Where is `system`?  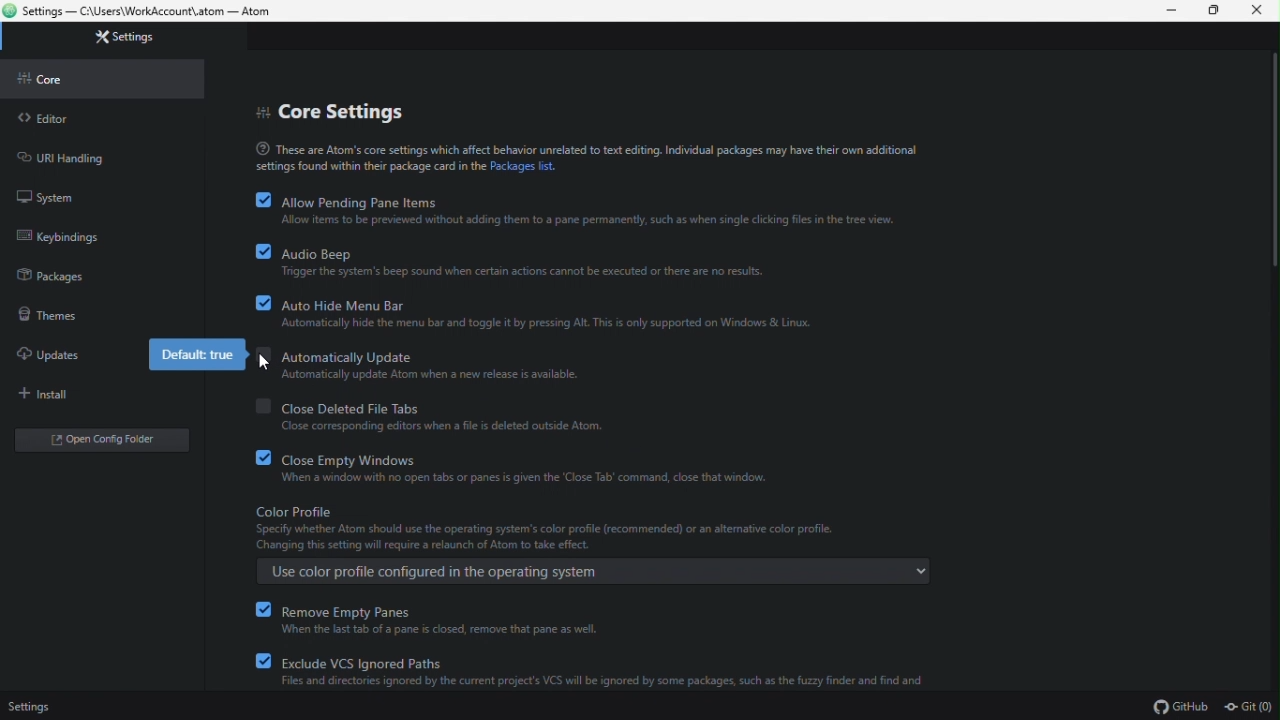
system is located at coordinates (54, 195).